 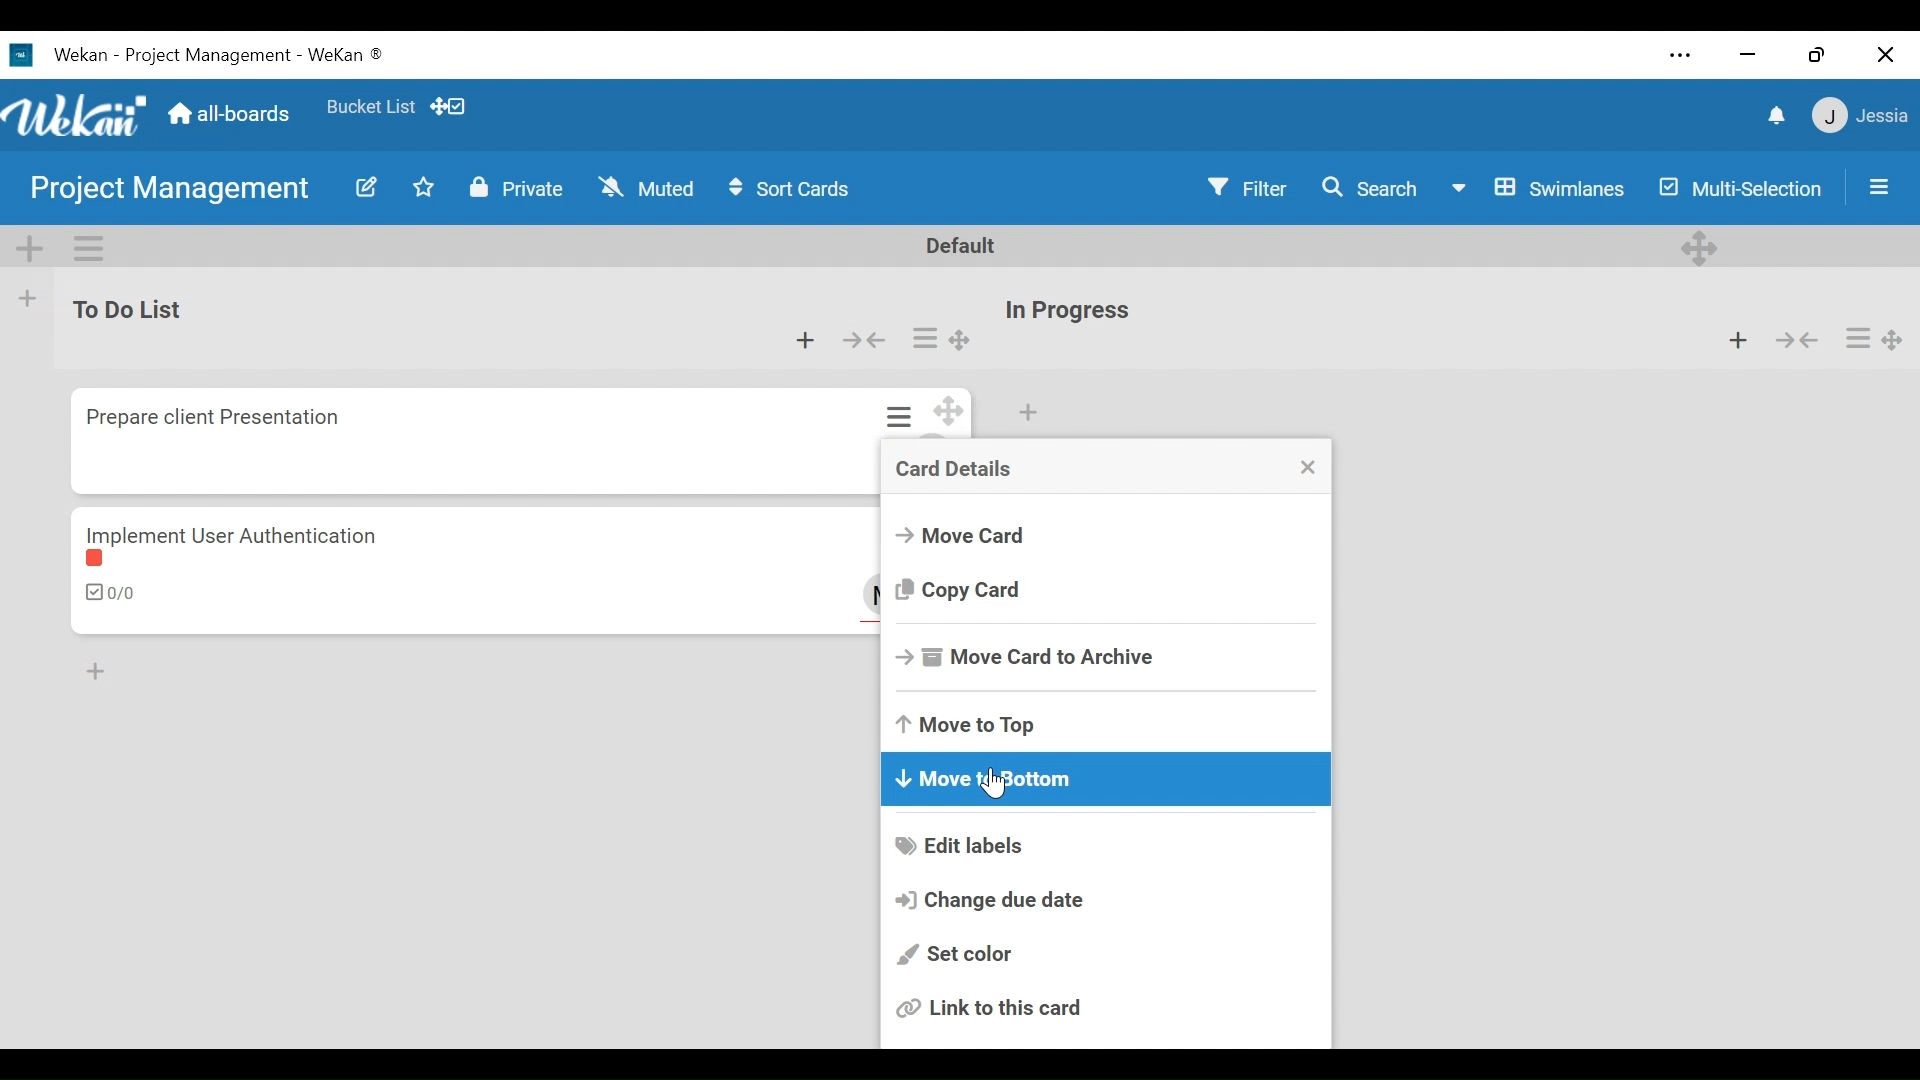 I want to click on Show desktop drag handles, so click(x=454, y=105).